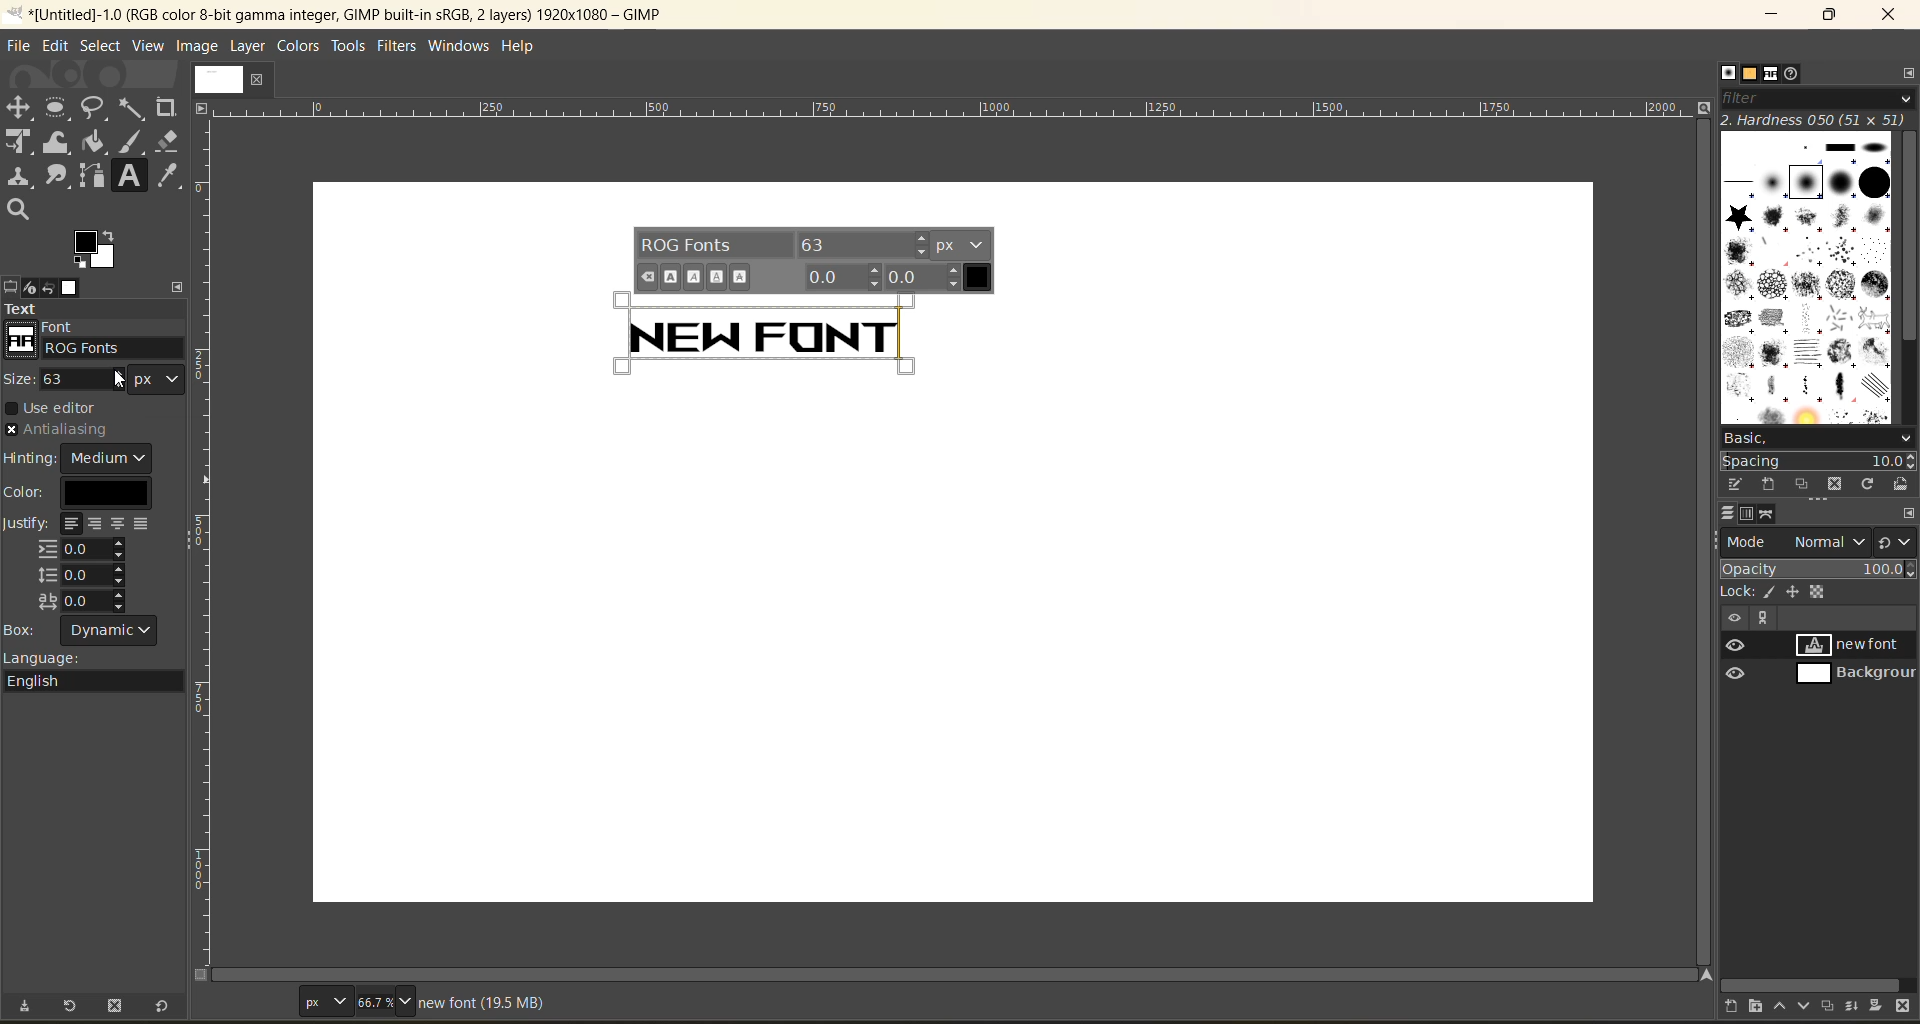 Image resolution: width=1920 pixels, height=1024 pixels. I want to click on text font options, so click(816, 260).